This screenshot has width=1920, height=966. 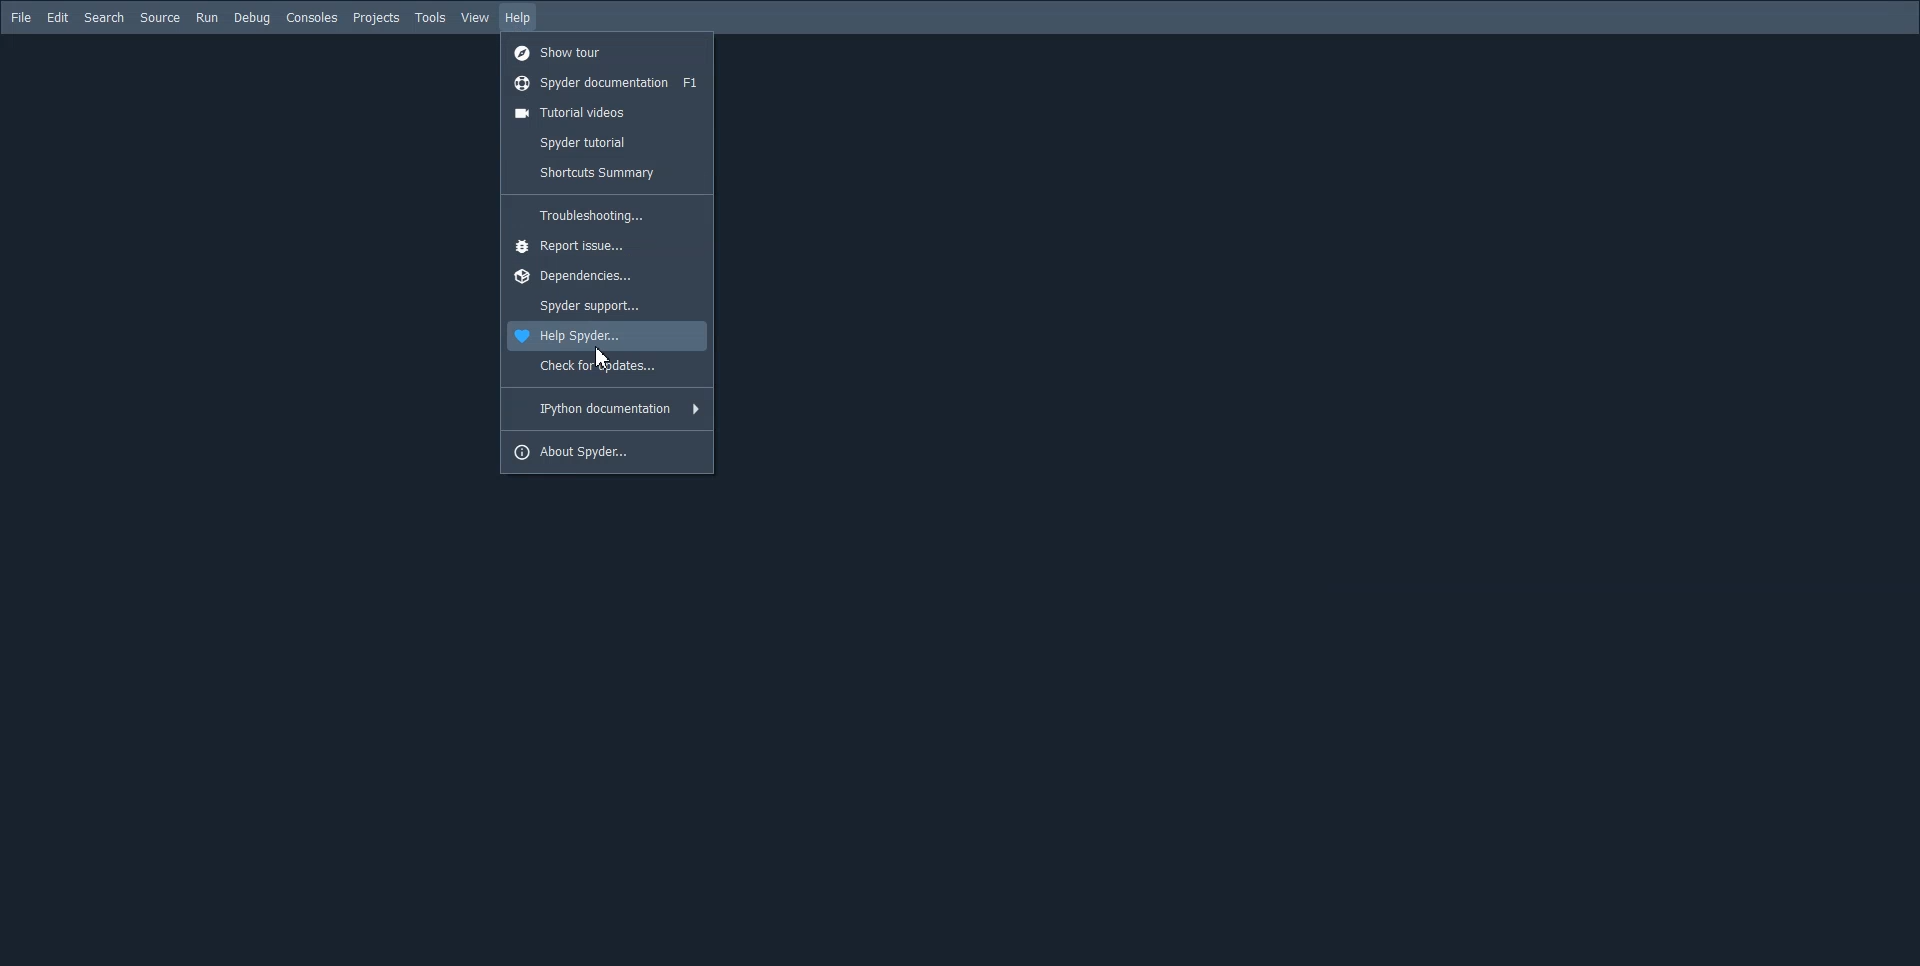 What do you see at coordinates (607, 452) in the screenshot?
I see `About spyder` at bounding box center [607, 452].